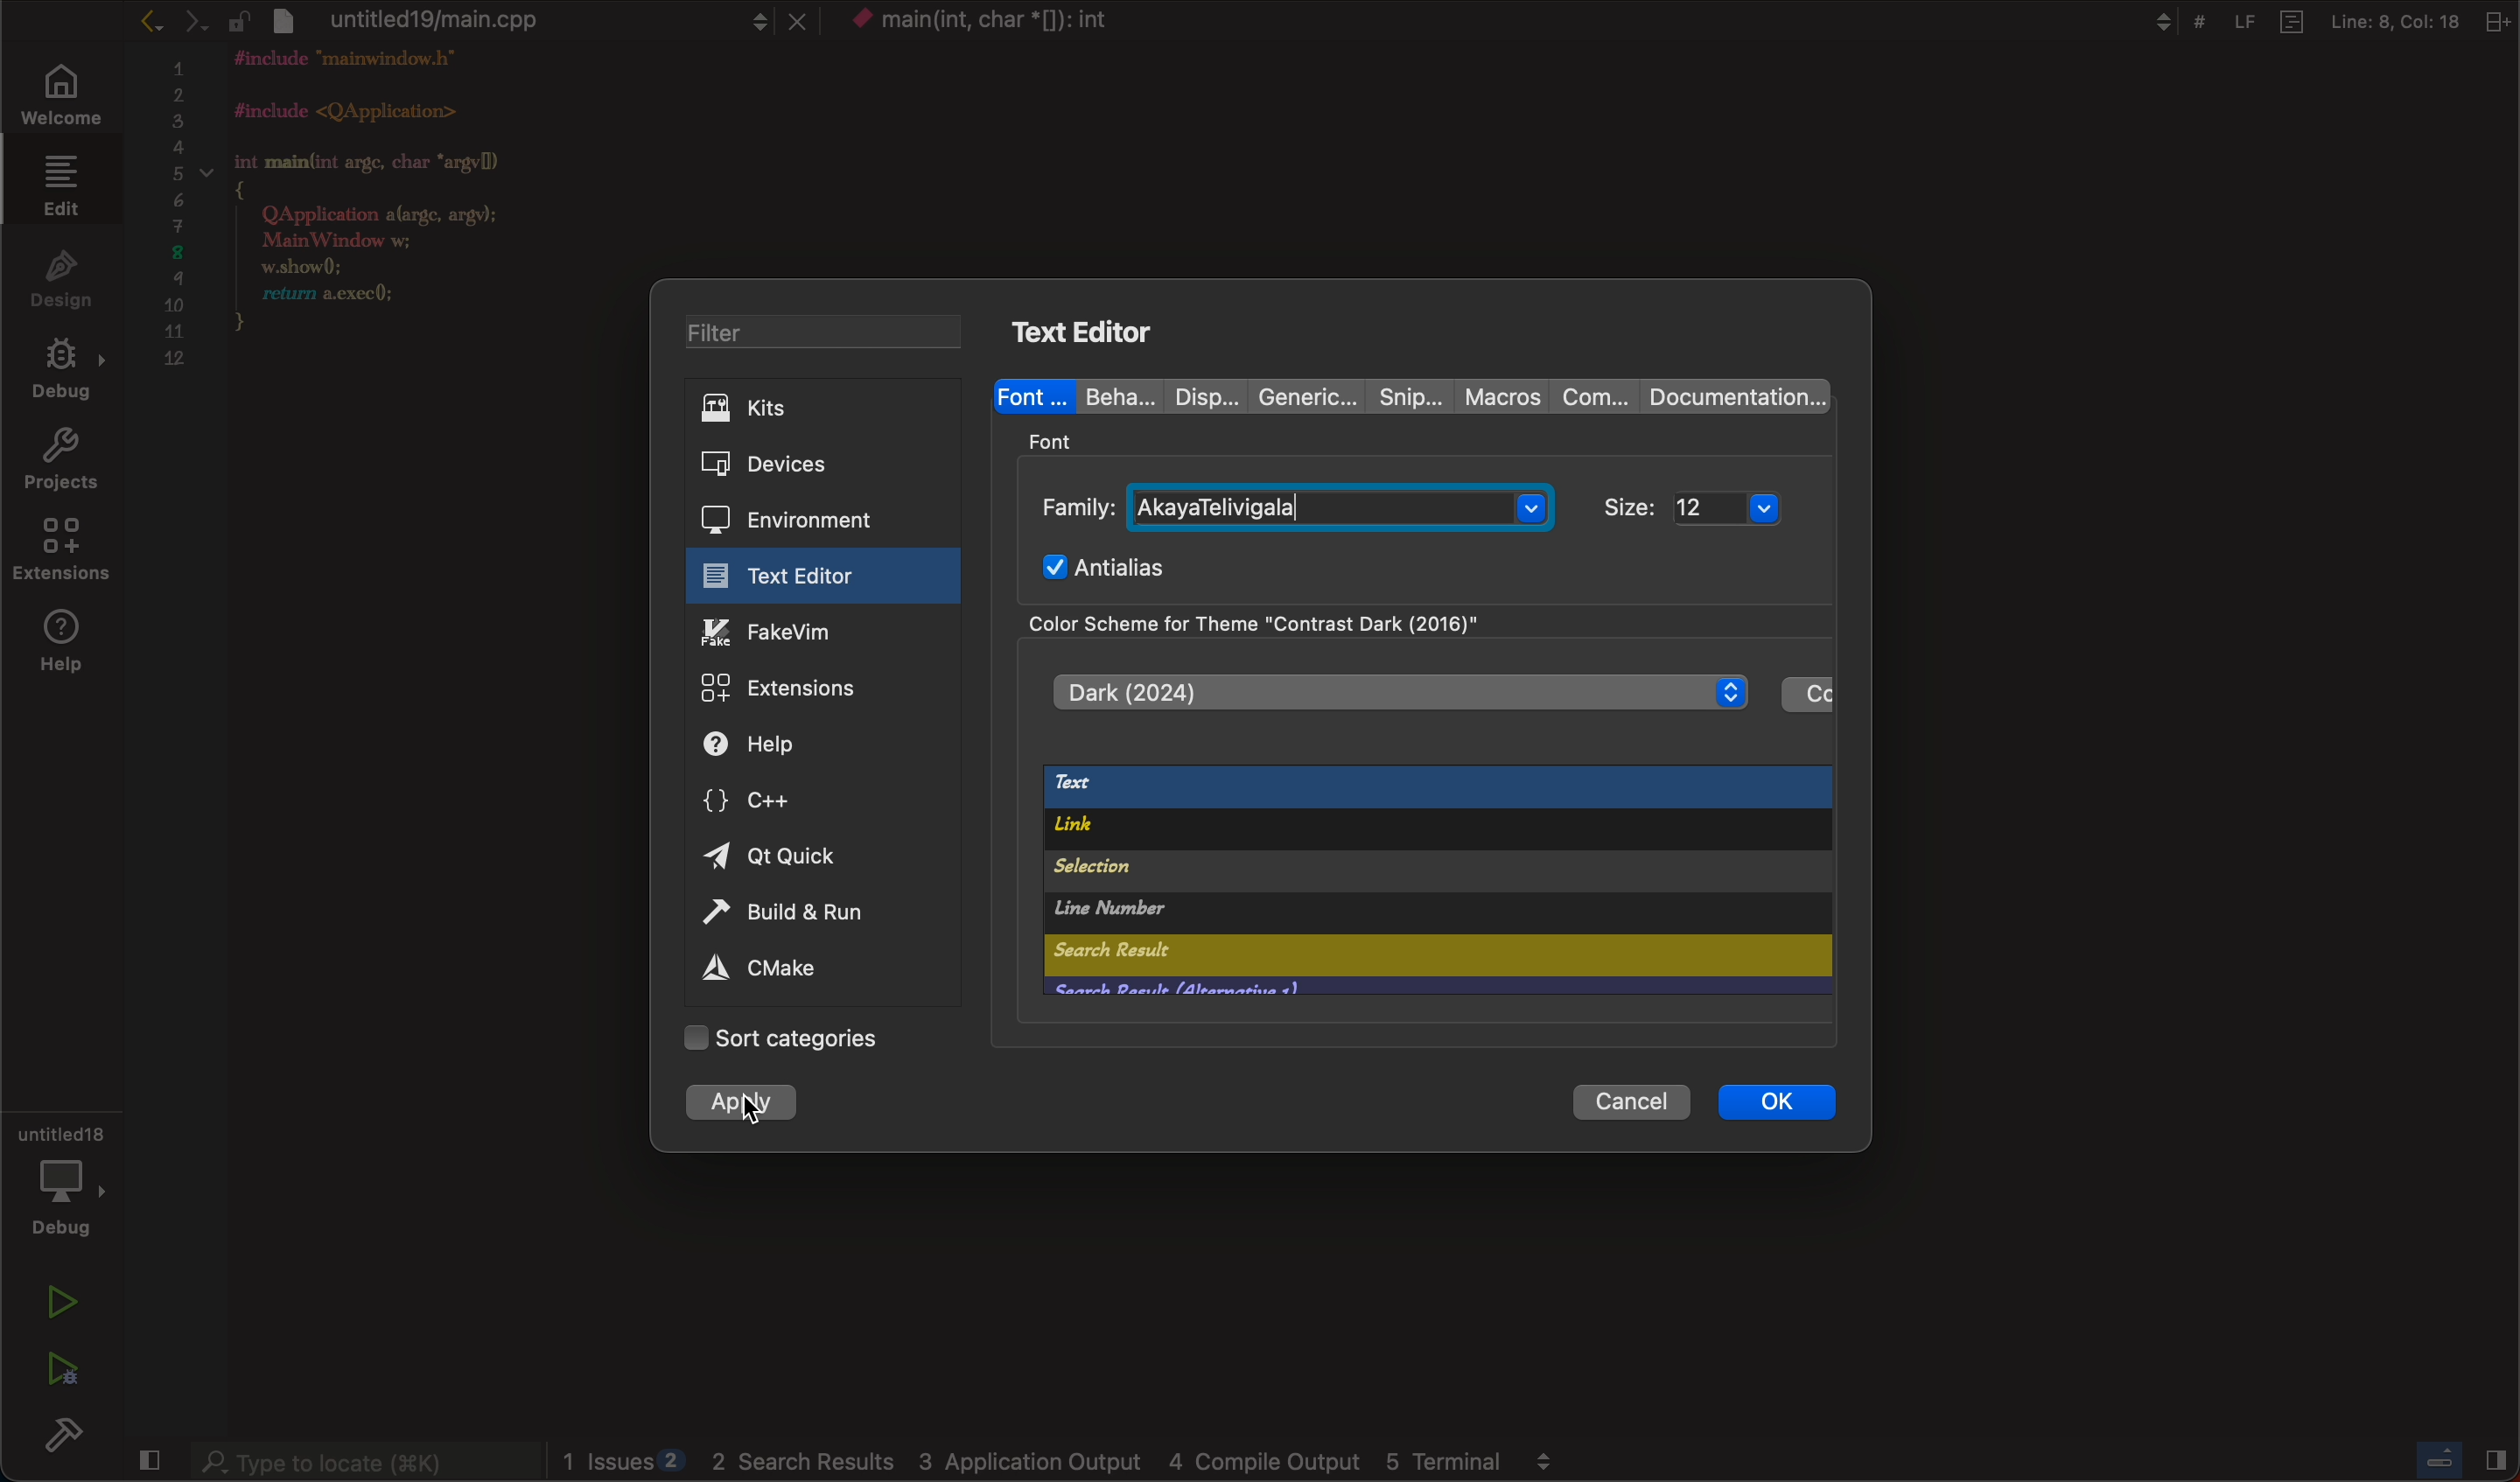 The width and height of the screenshot is (2520, 1482). Describe the element at coordinates (1292, 956) in the screenshot. I see `search` at that location.